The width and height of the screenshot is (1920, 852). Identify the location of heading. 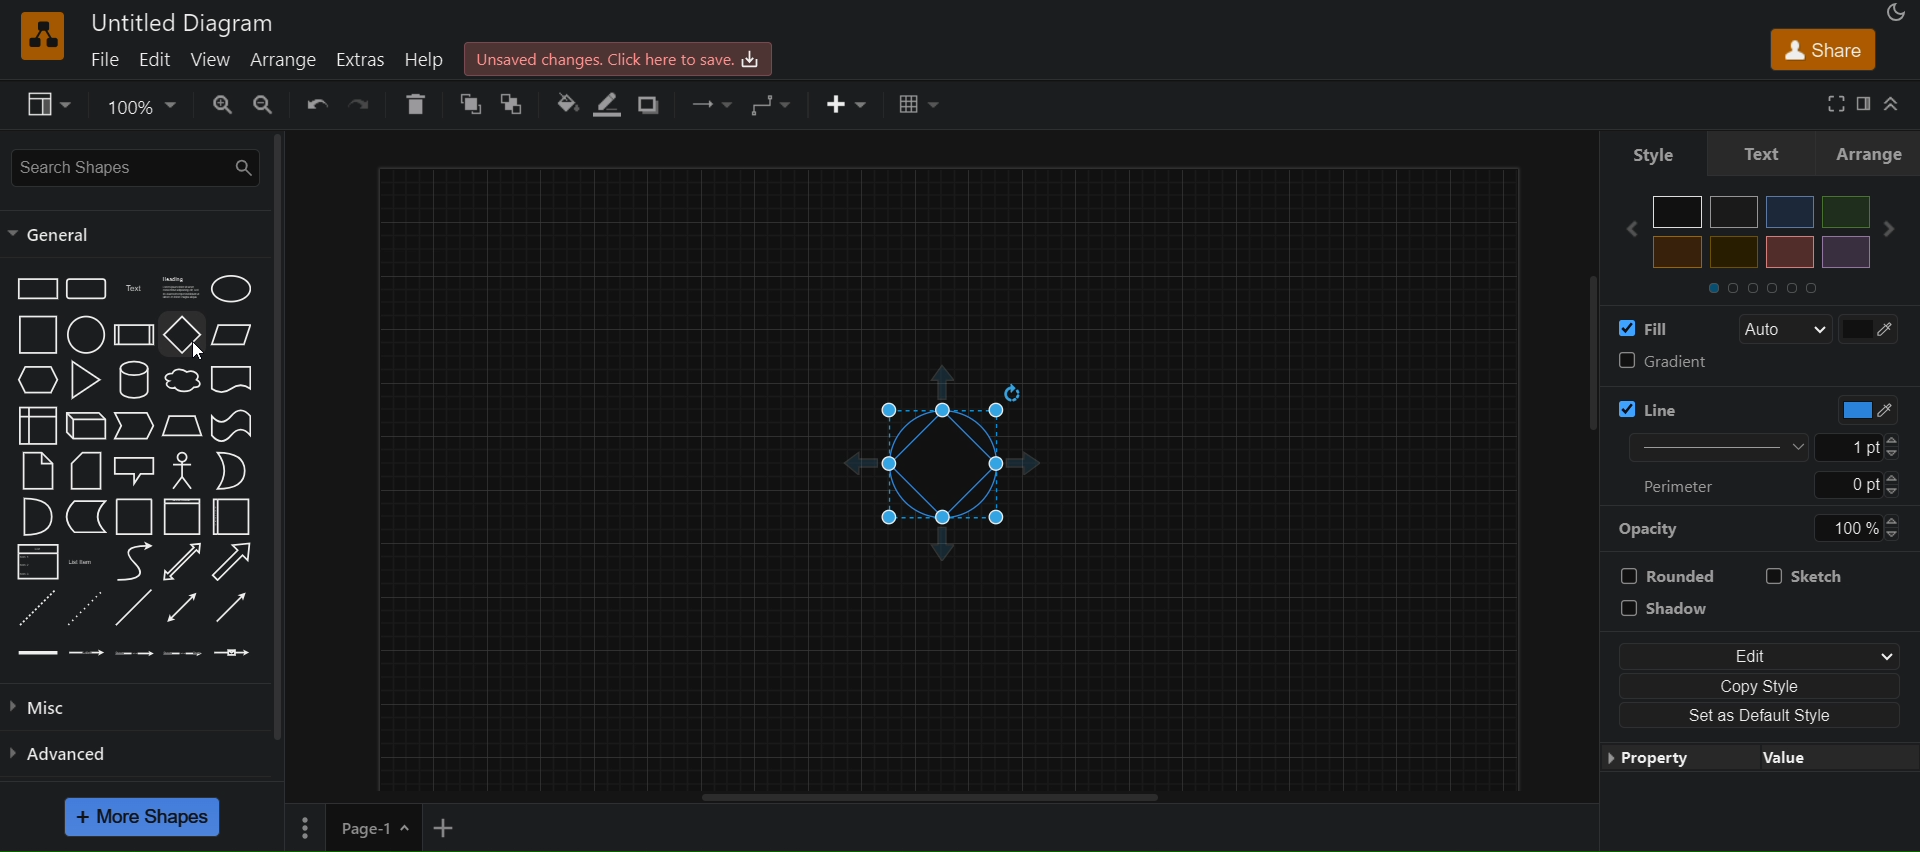
(182, 288).